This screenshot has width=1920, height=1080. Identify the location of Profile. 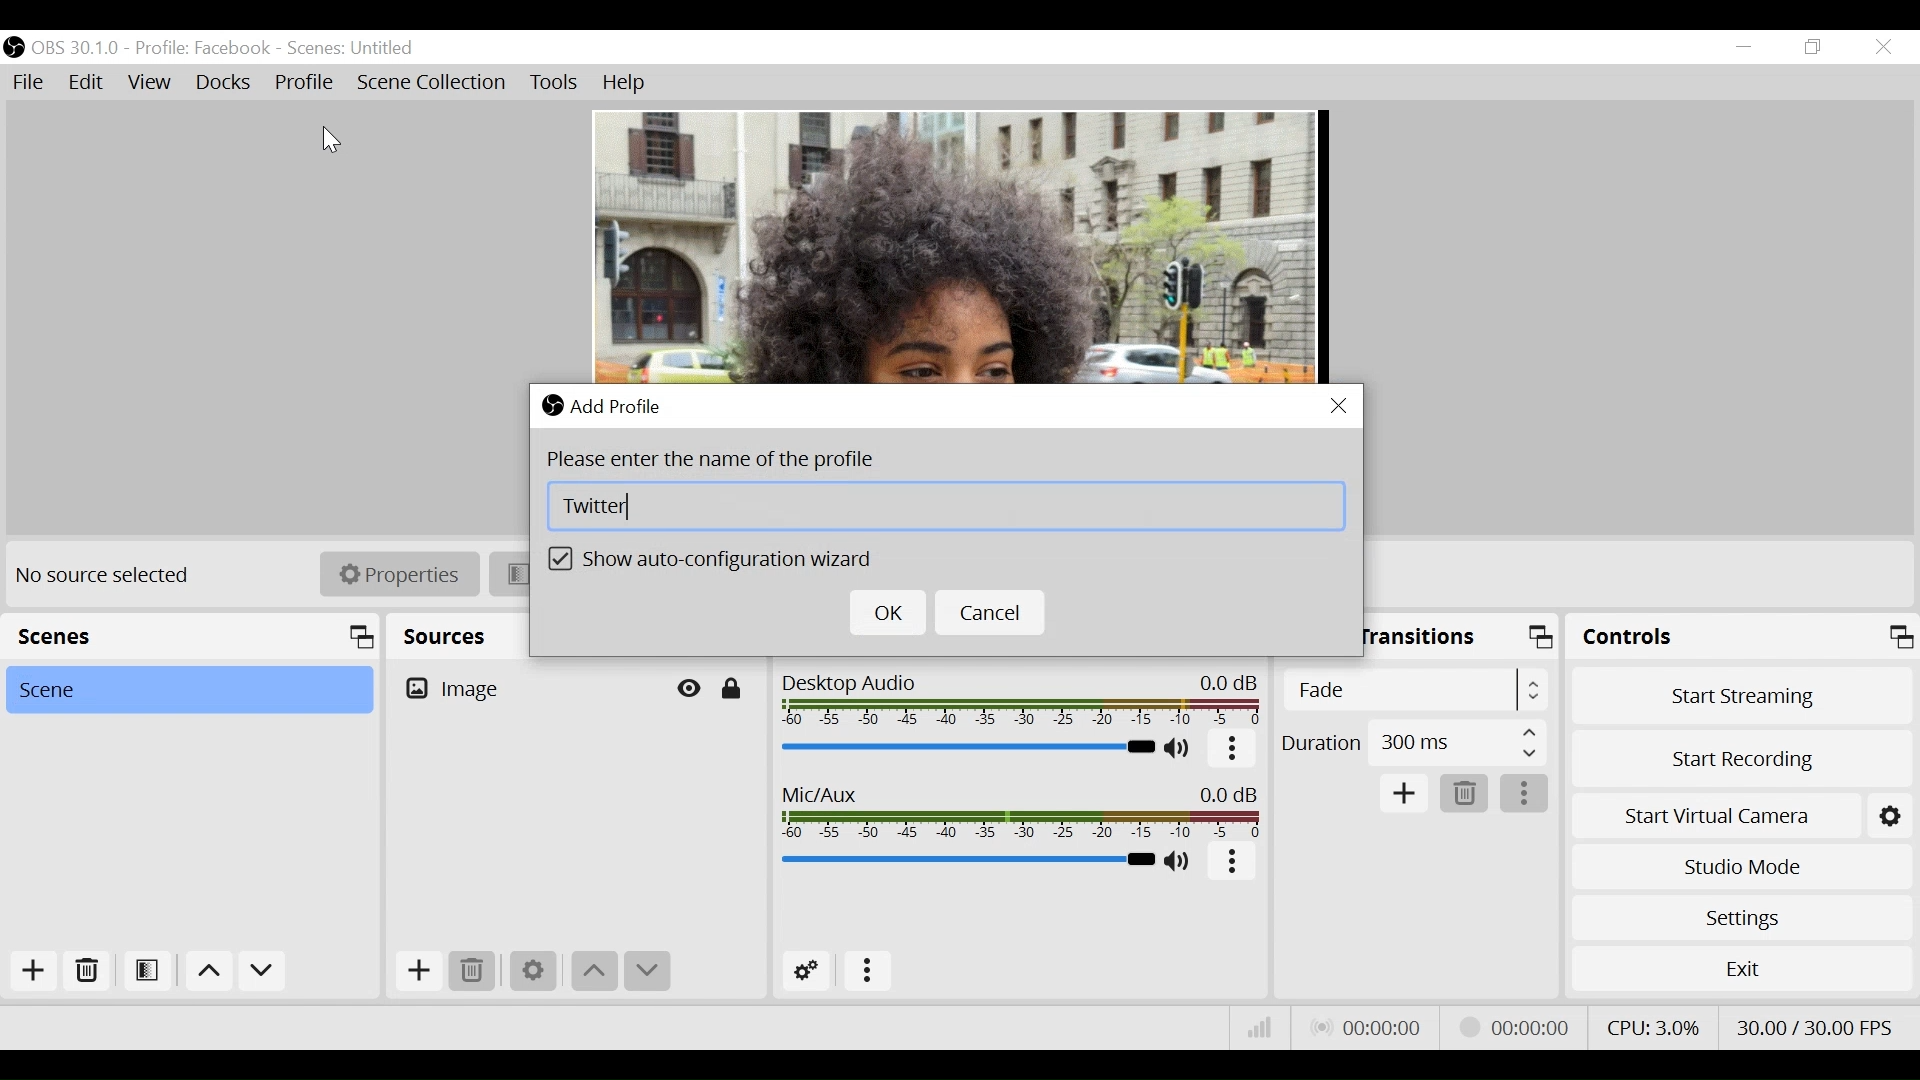
(304, 81).